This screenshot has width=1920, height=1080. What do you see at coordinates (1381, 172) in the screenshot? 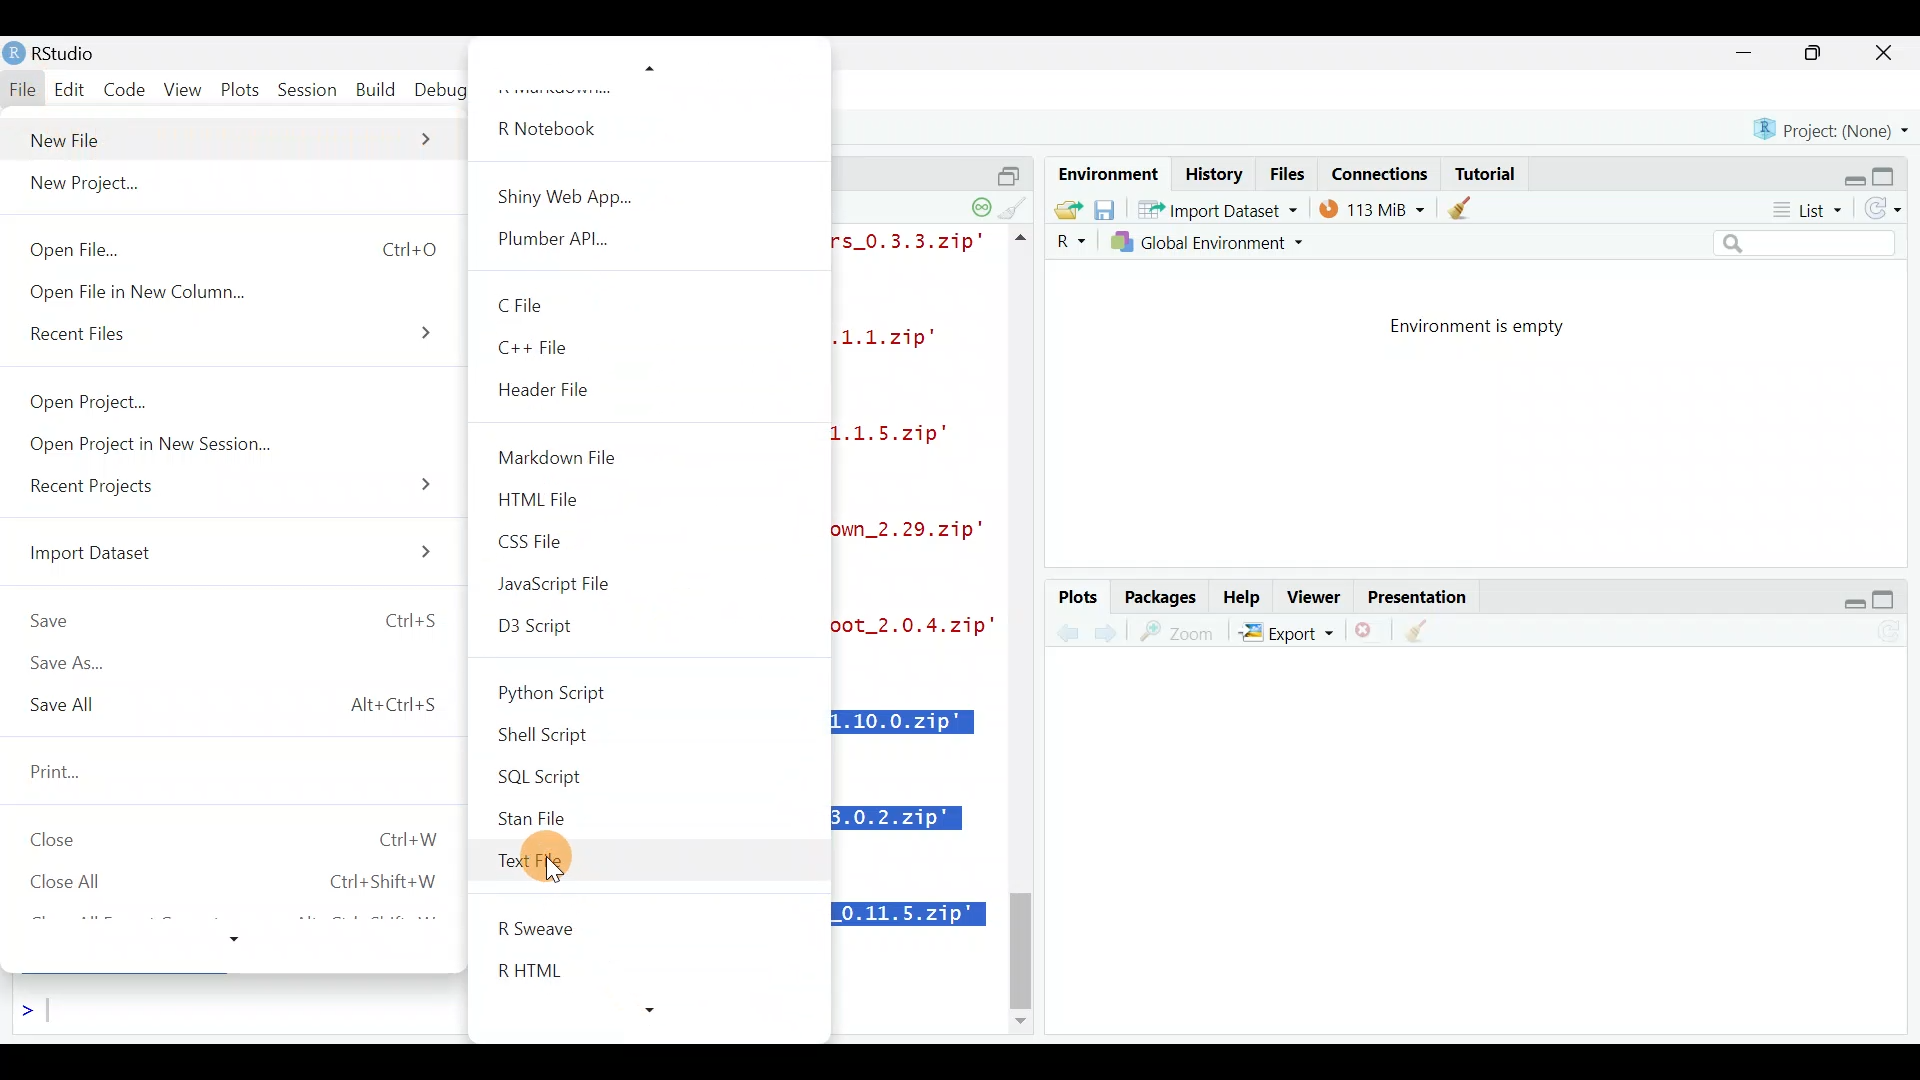
I see `Connections` at bounding box center [1381, 172].